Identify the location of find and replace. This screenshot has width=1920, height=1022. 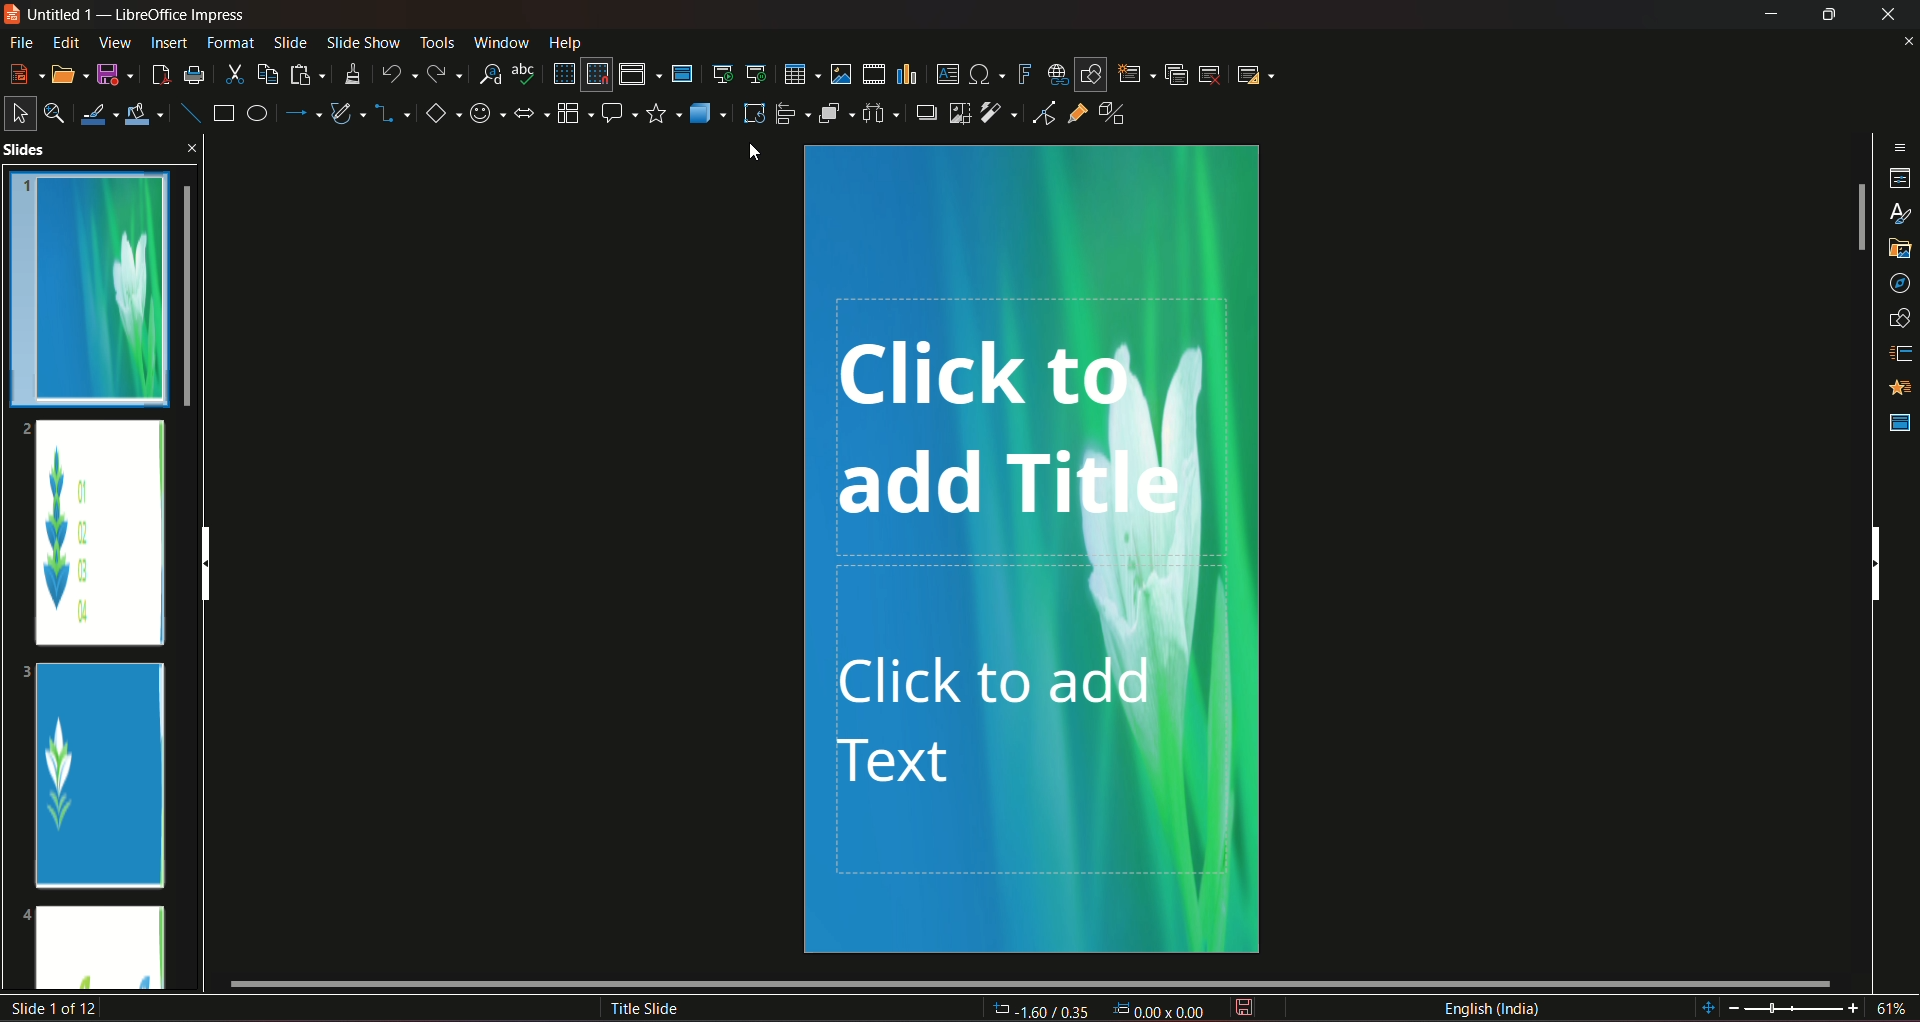
(490, 72).